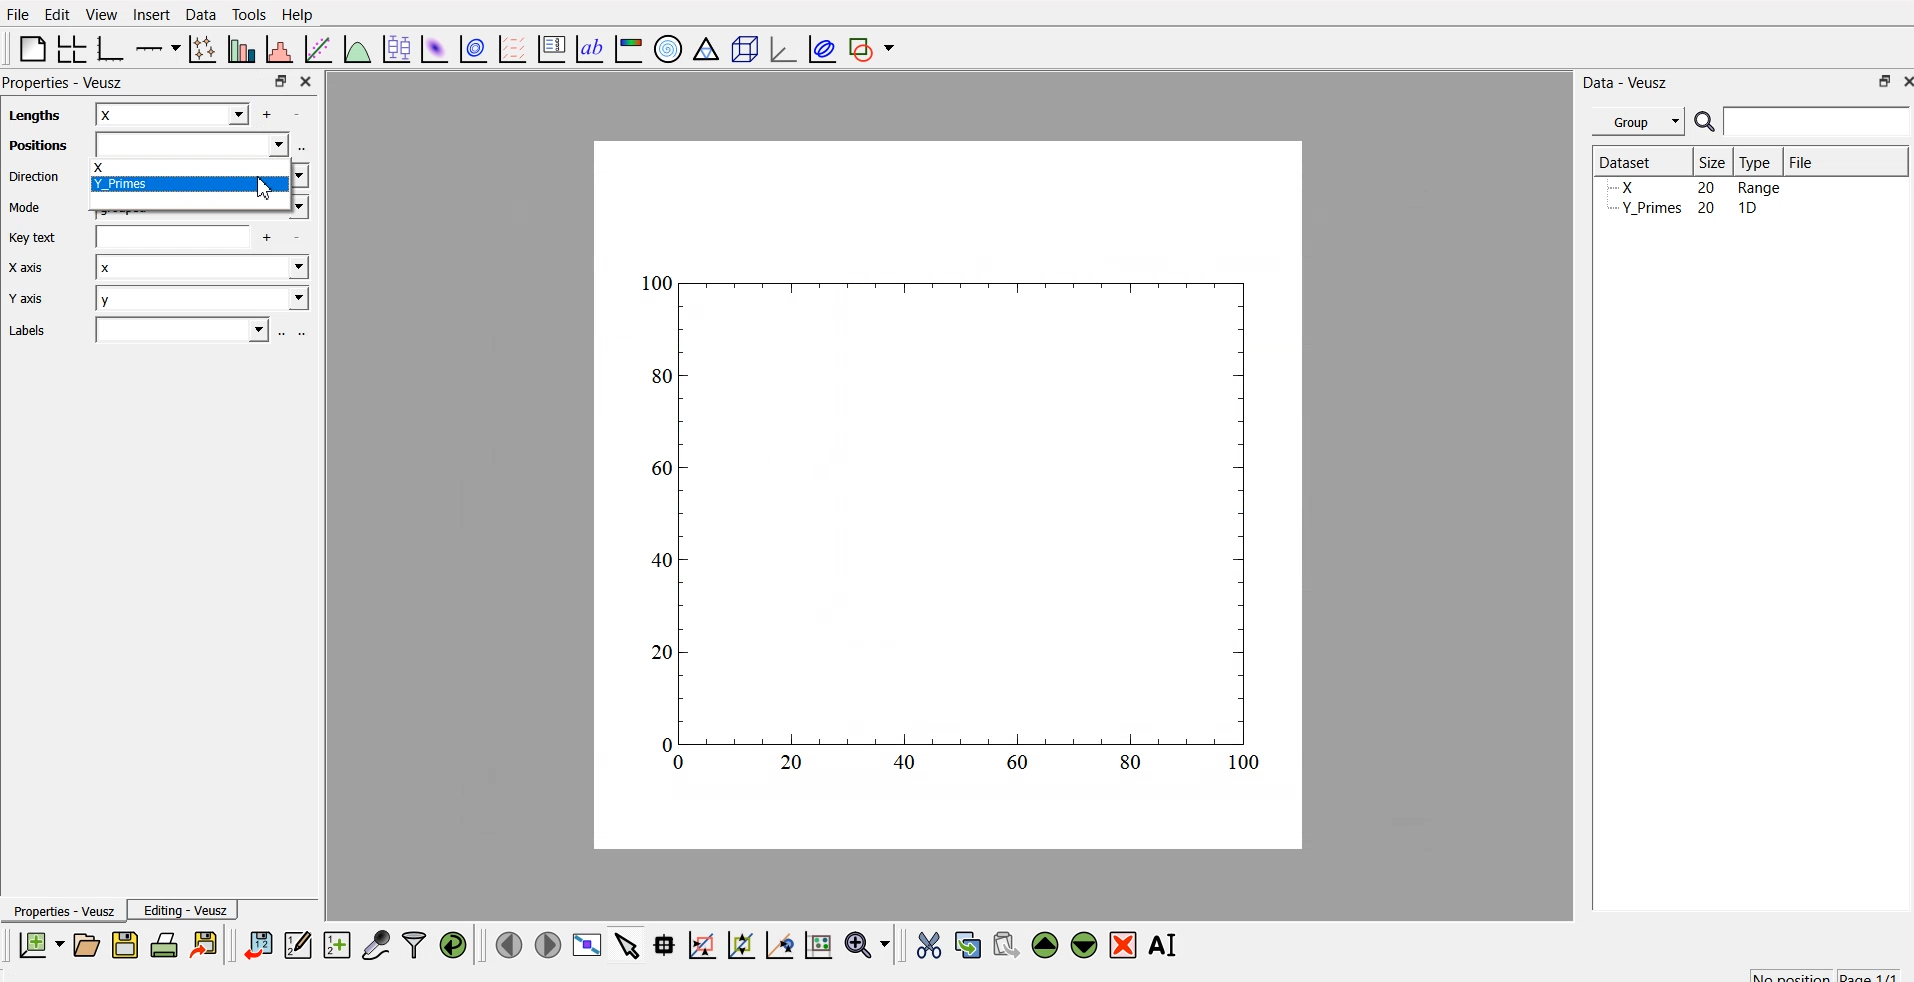 The image size is (1914, 982). What do you see at coordinates (701, 944) in the screenshot?
I see `draw rectangle to zoom` at bounding box center [701, 944].